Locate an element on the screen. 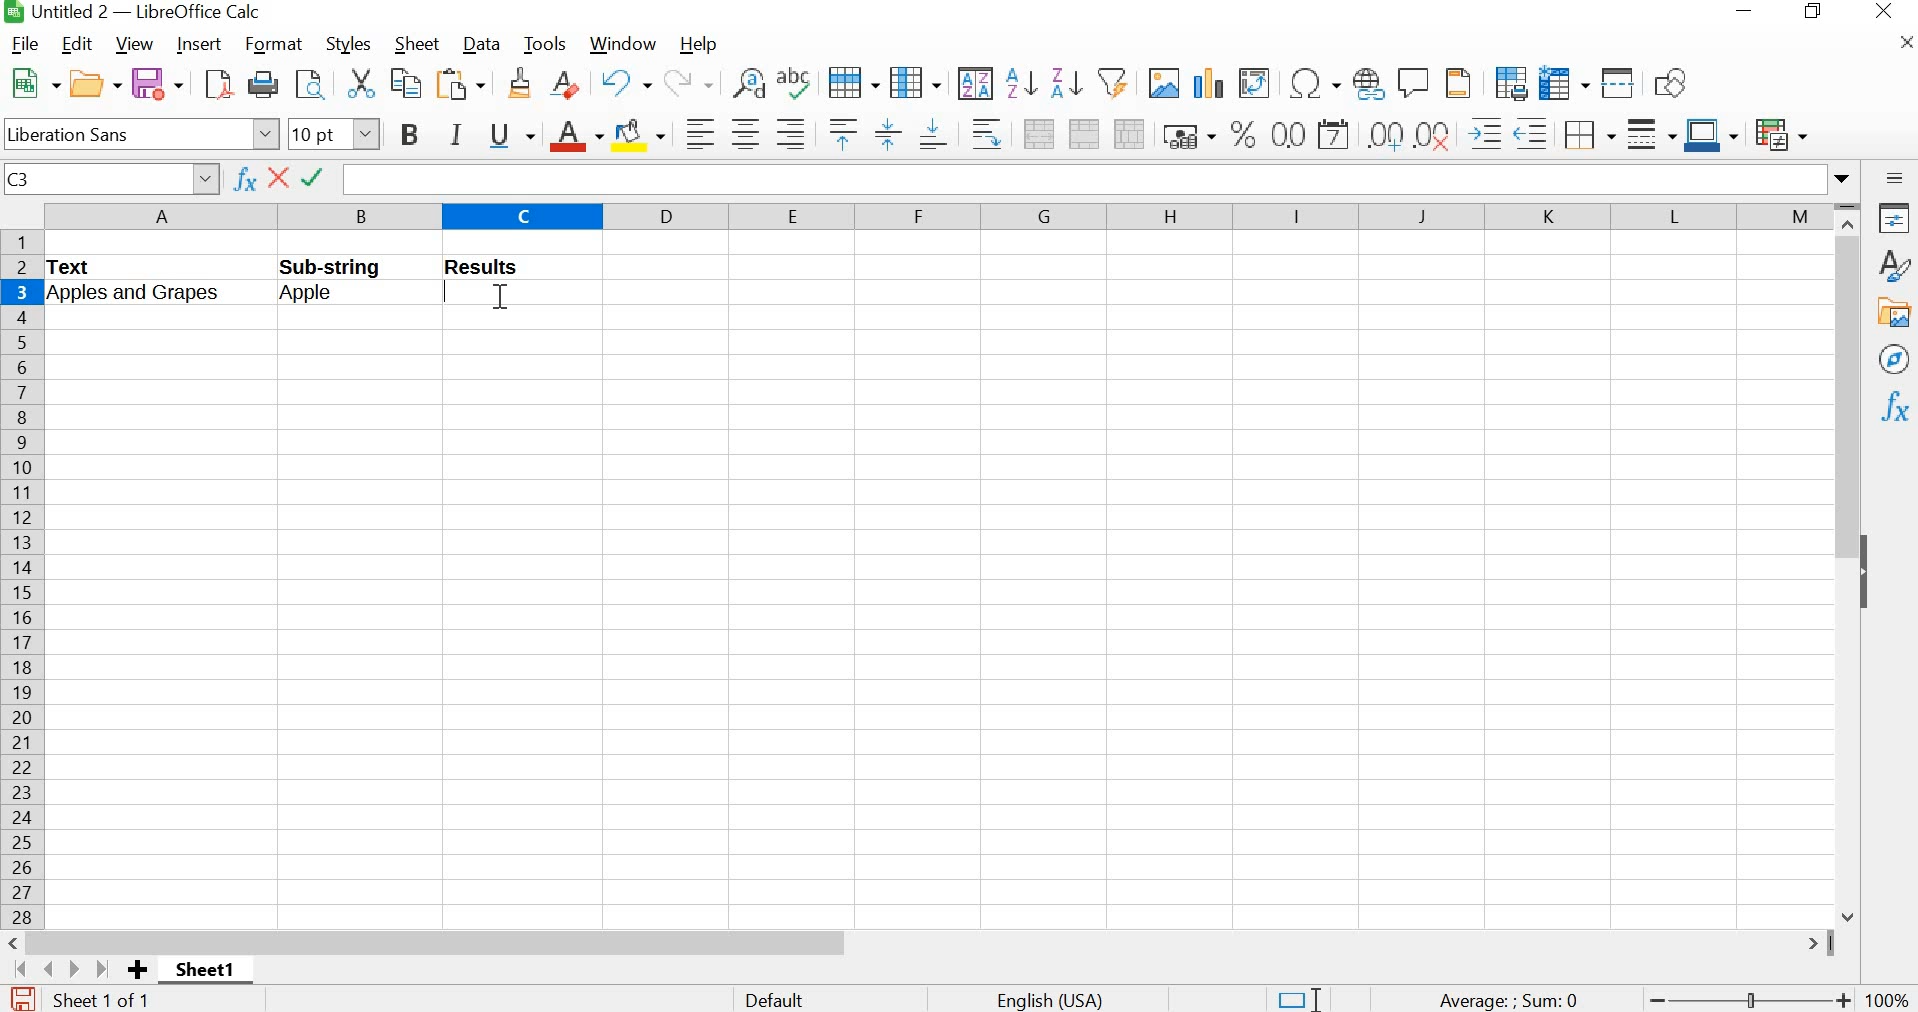  insert is located at coordinates (201, 44).